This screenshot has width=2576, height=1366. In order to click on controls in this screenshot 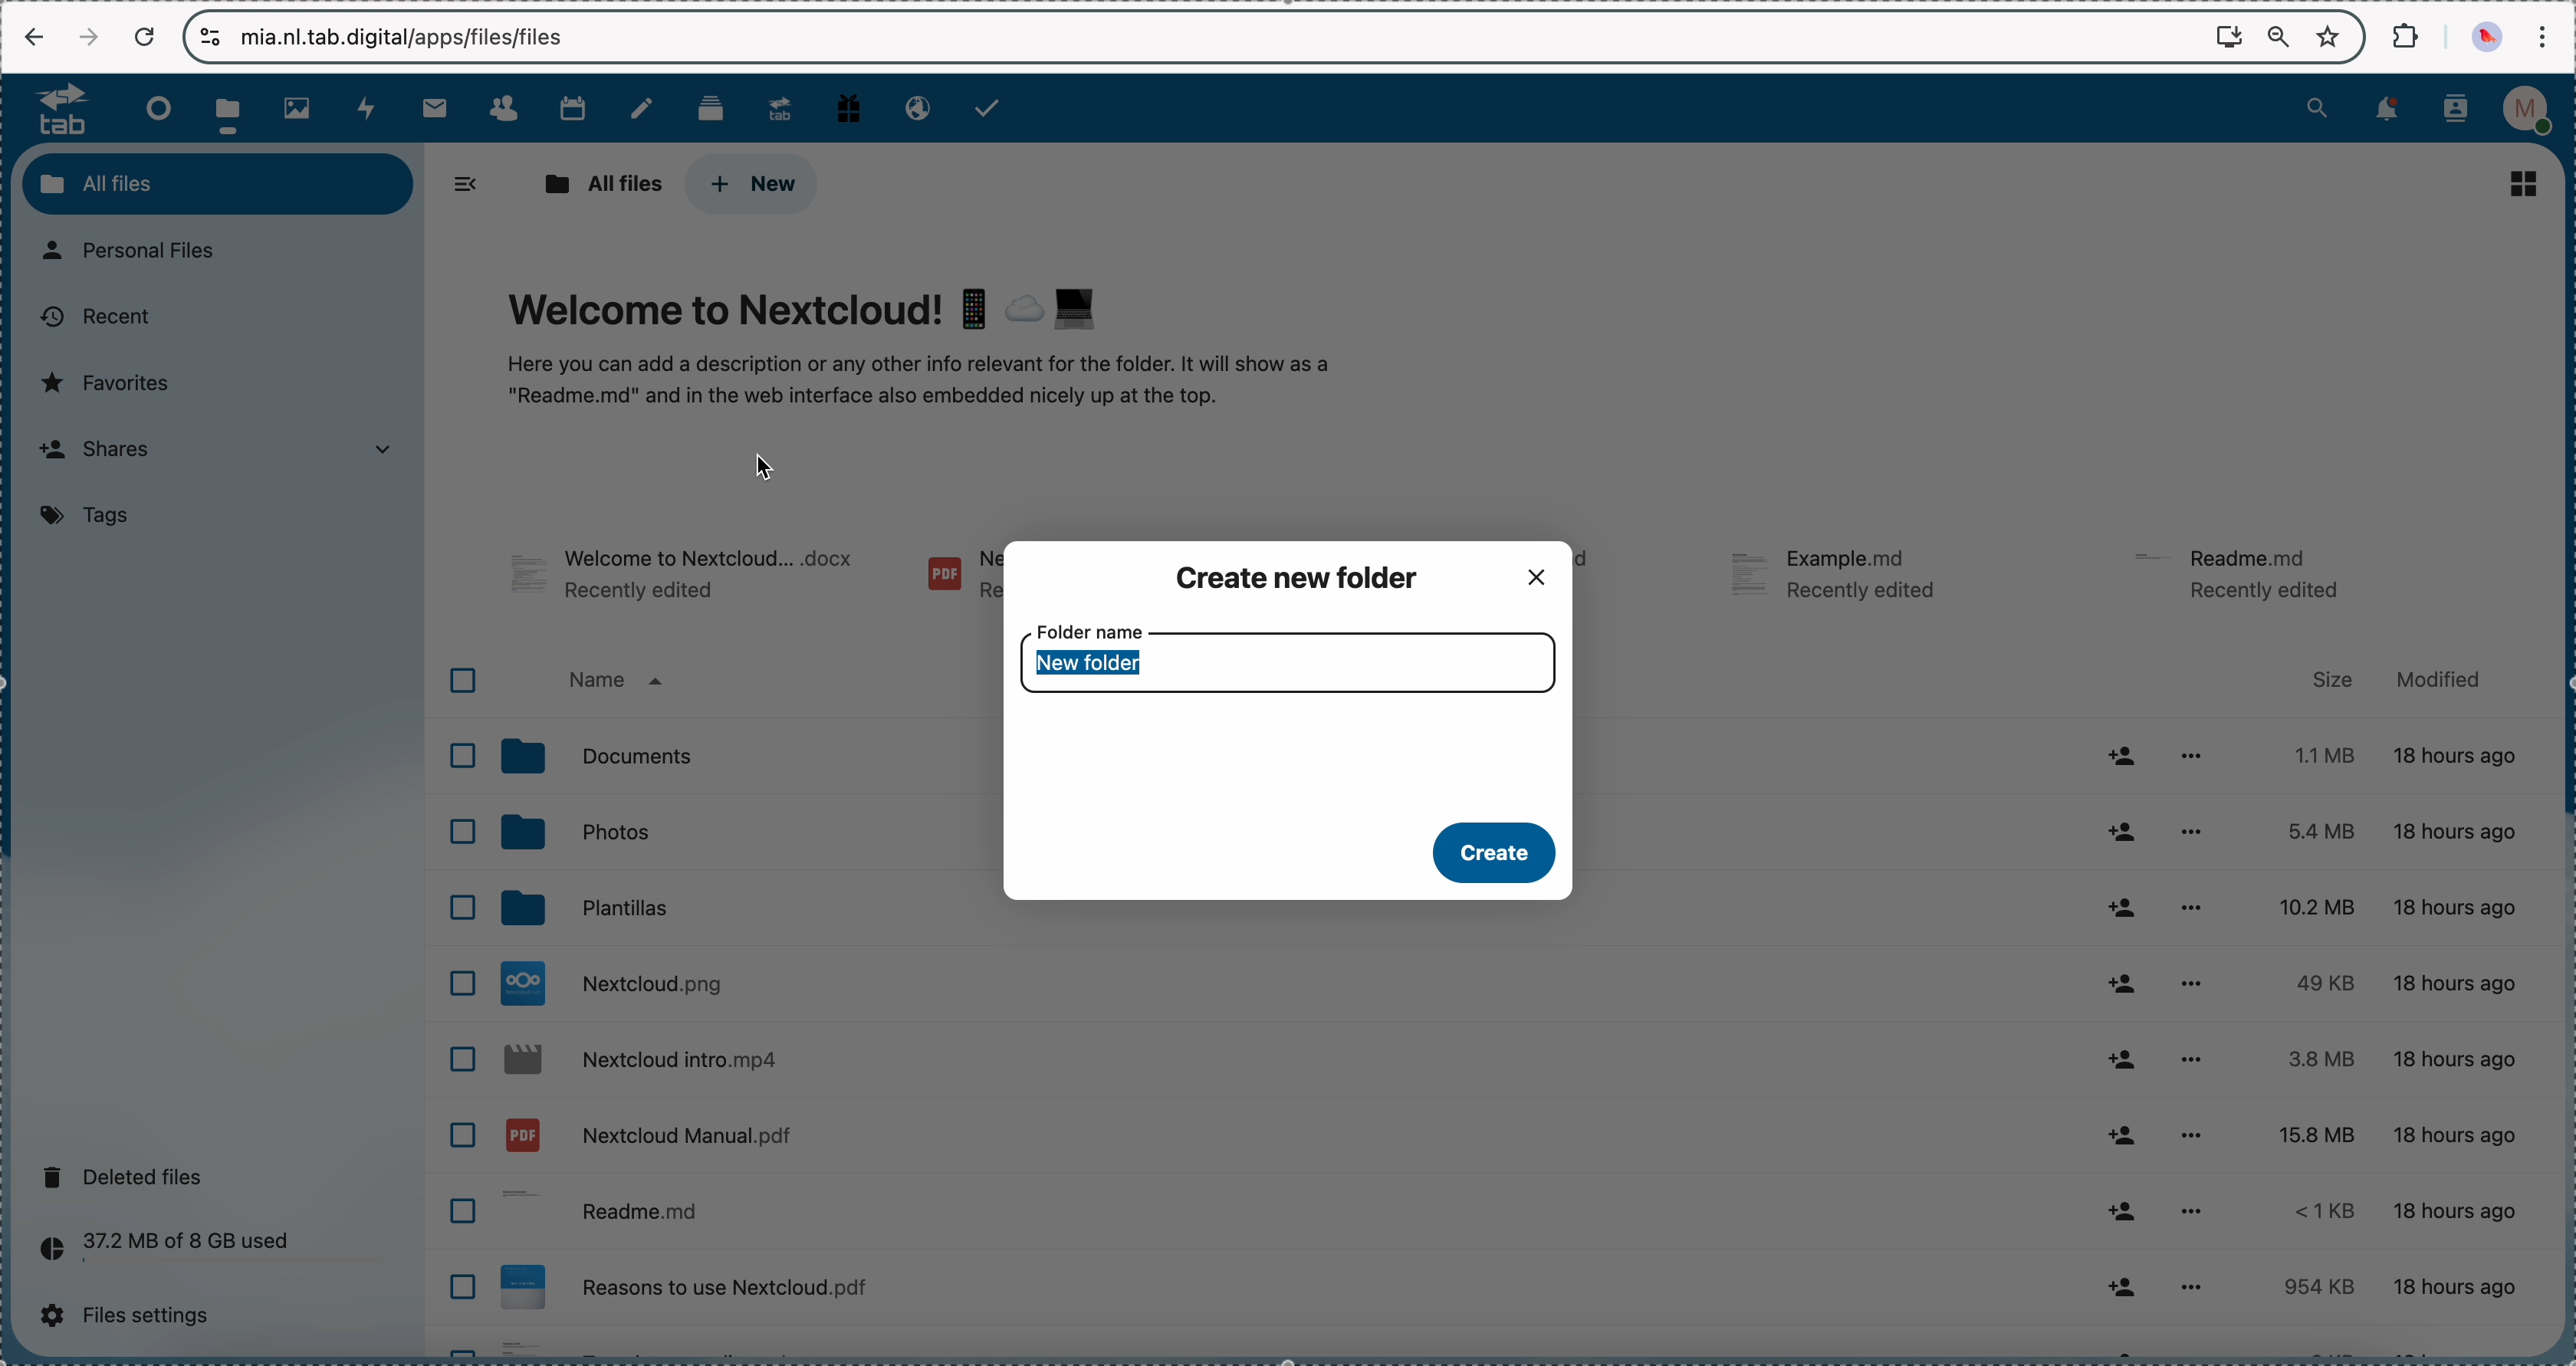, I will do `click(212, 37)`.